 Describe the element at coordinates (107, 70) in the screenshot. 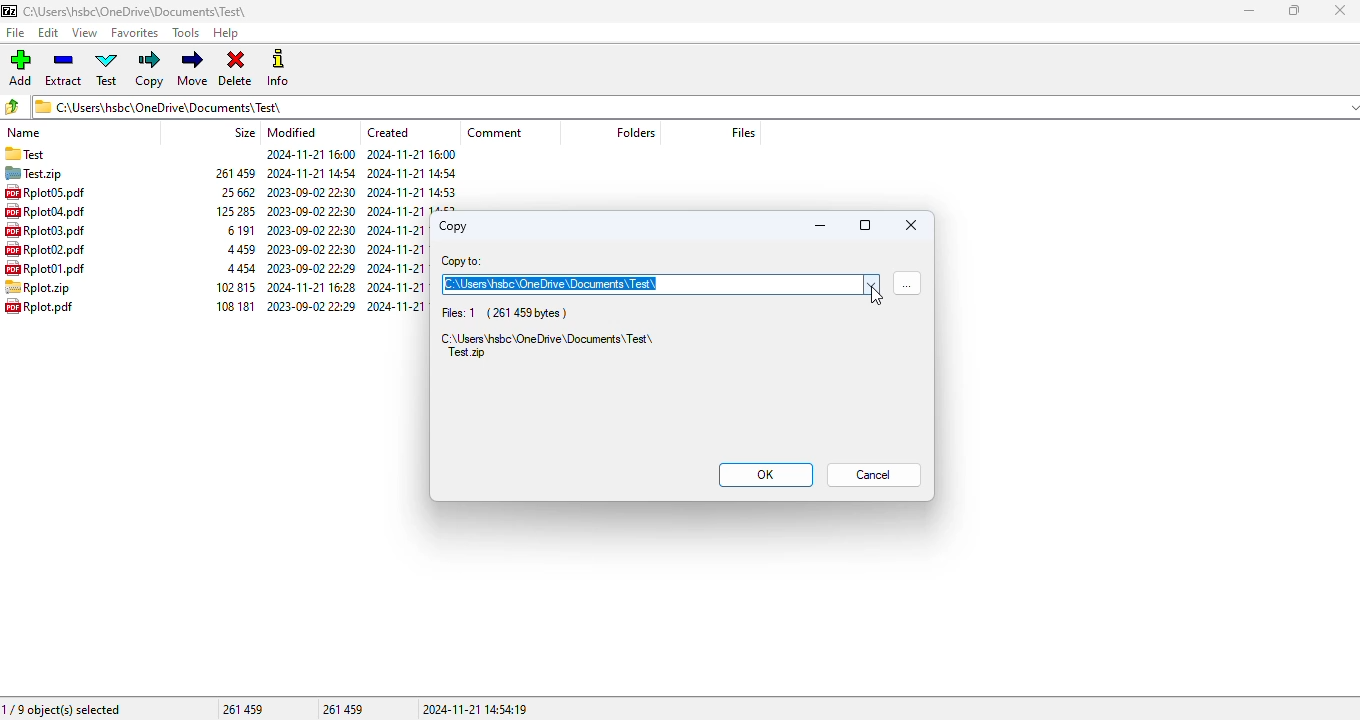

I see `test` at that location.